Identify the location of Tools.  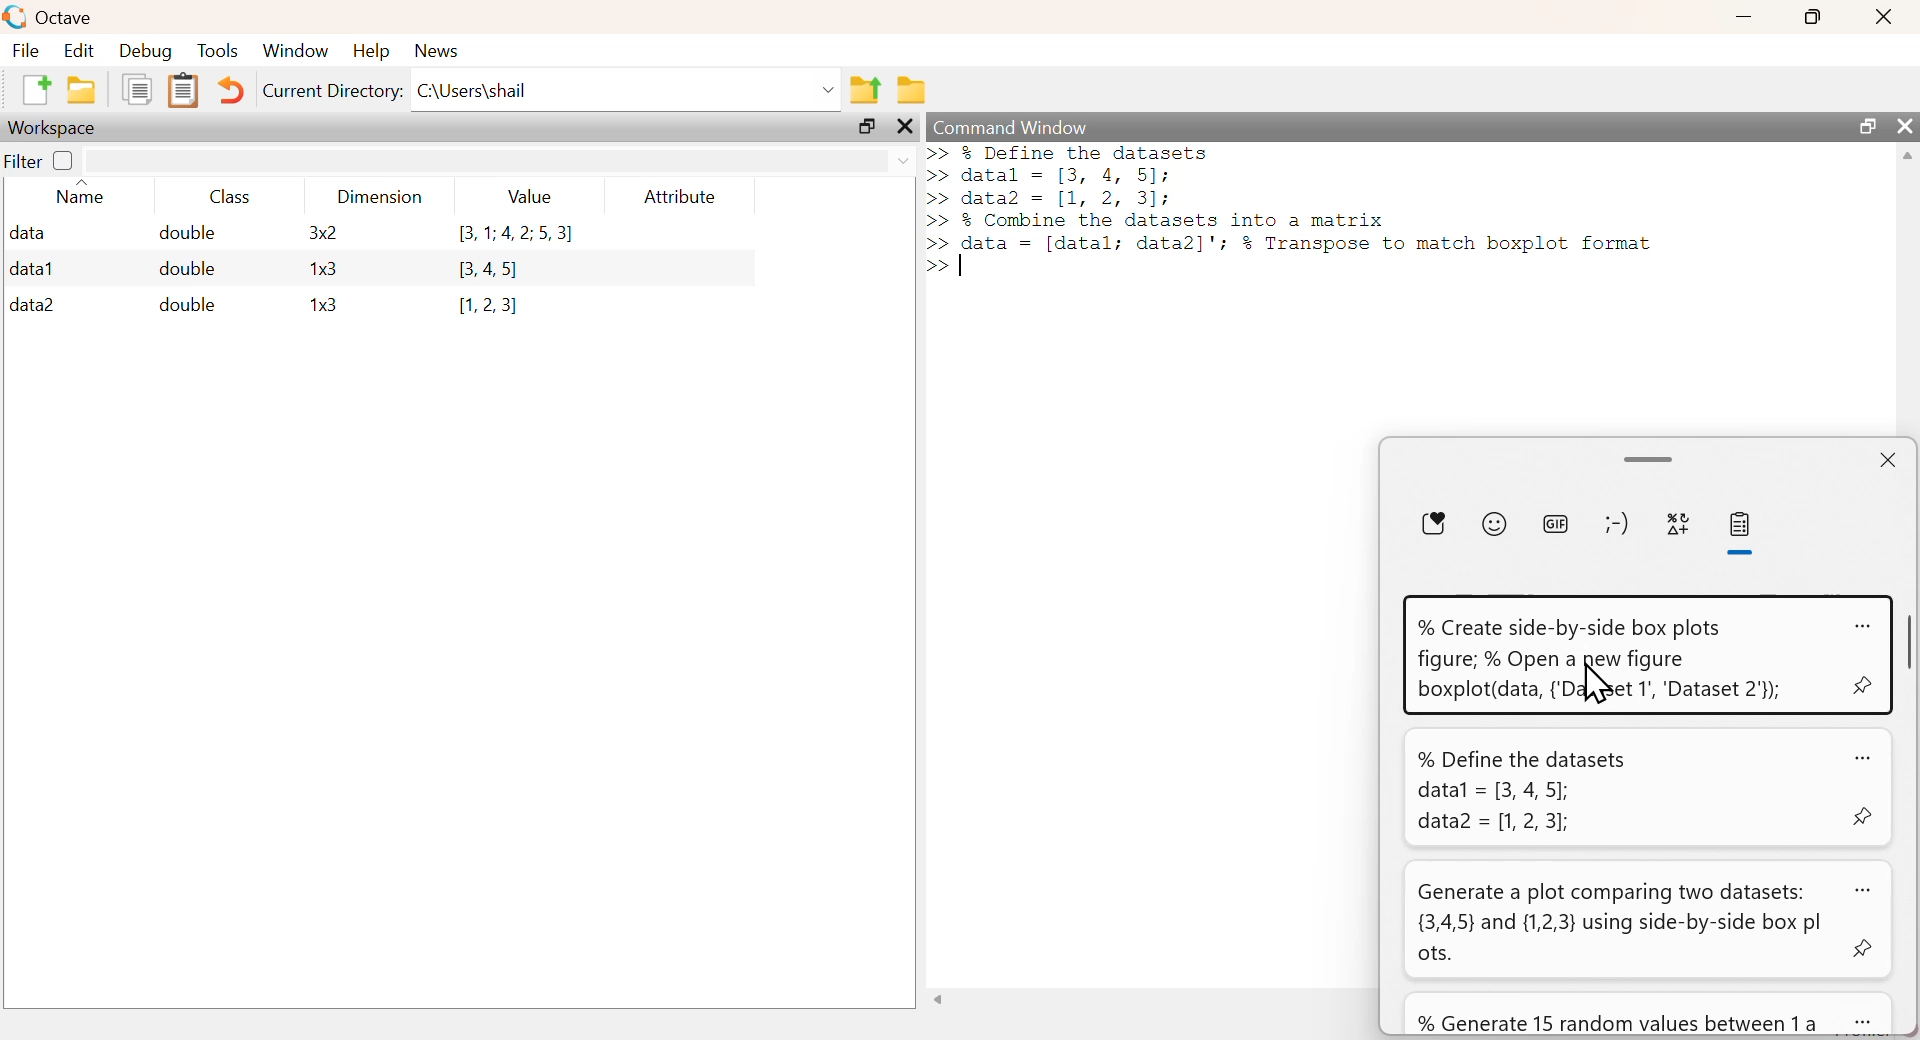
(219, 50).